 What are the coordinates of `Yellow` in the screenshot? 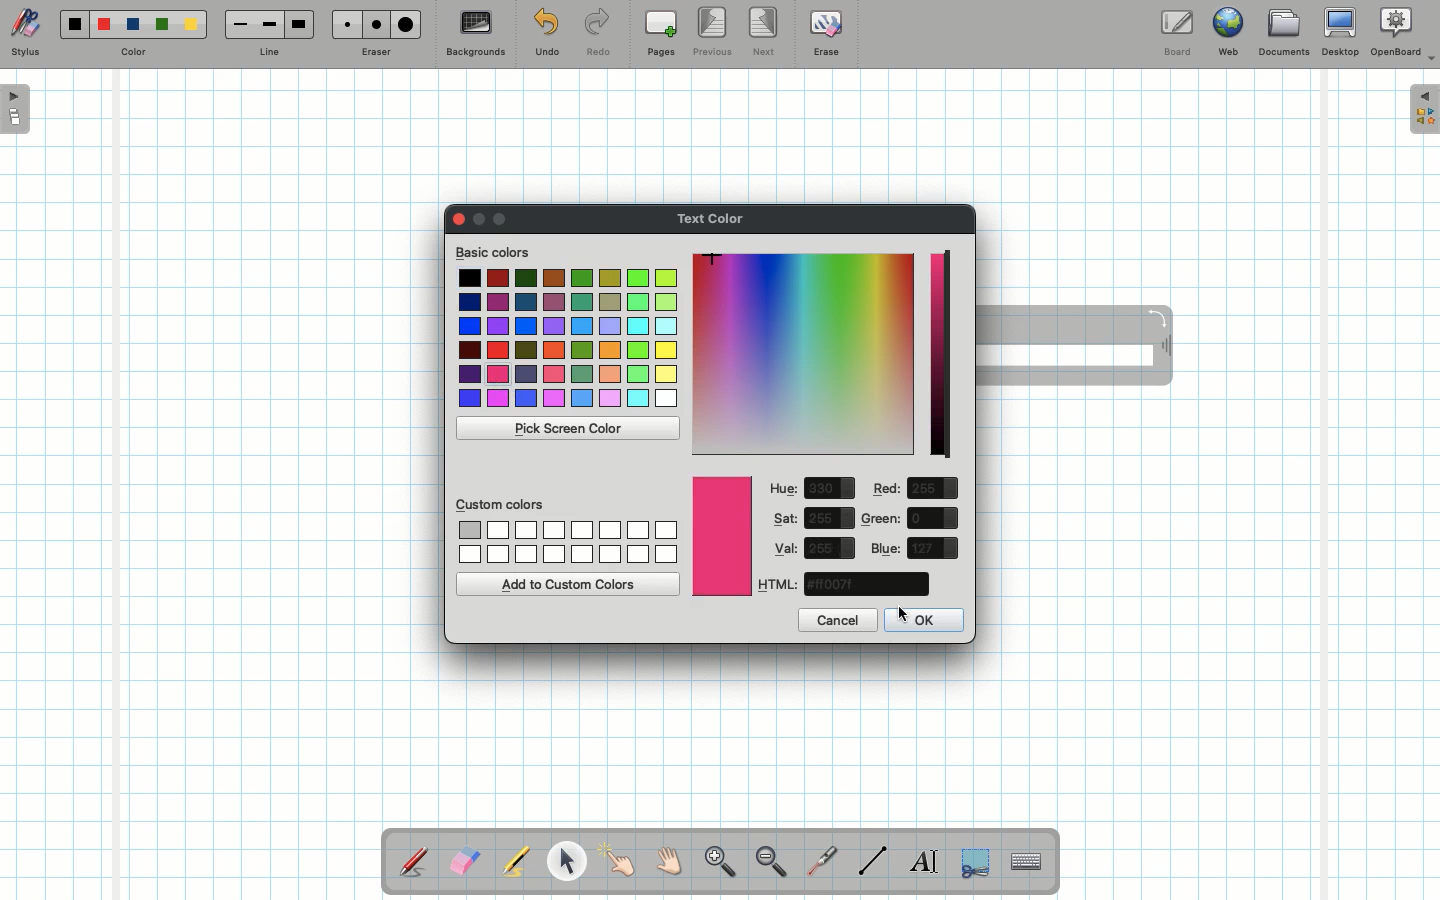 It's located at (191, 24).